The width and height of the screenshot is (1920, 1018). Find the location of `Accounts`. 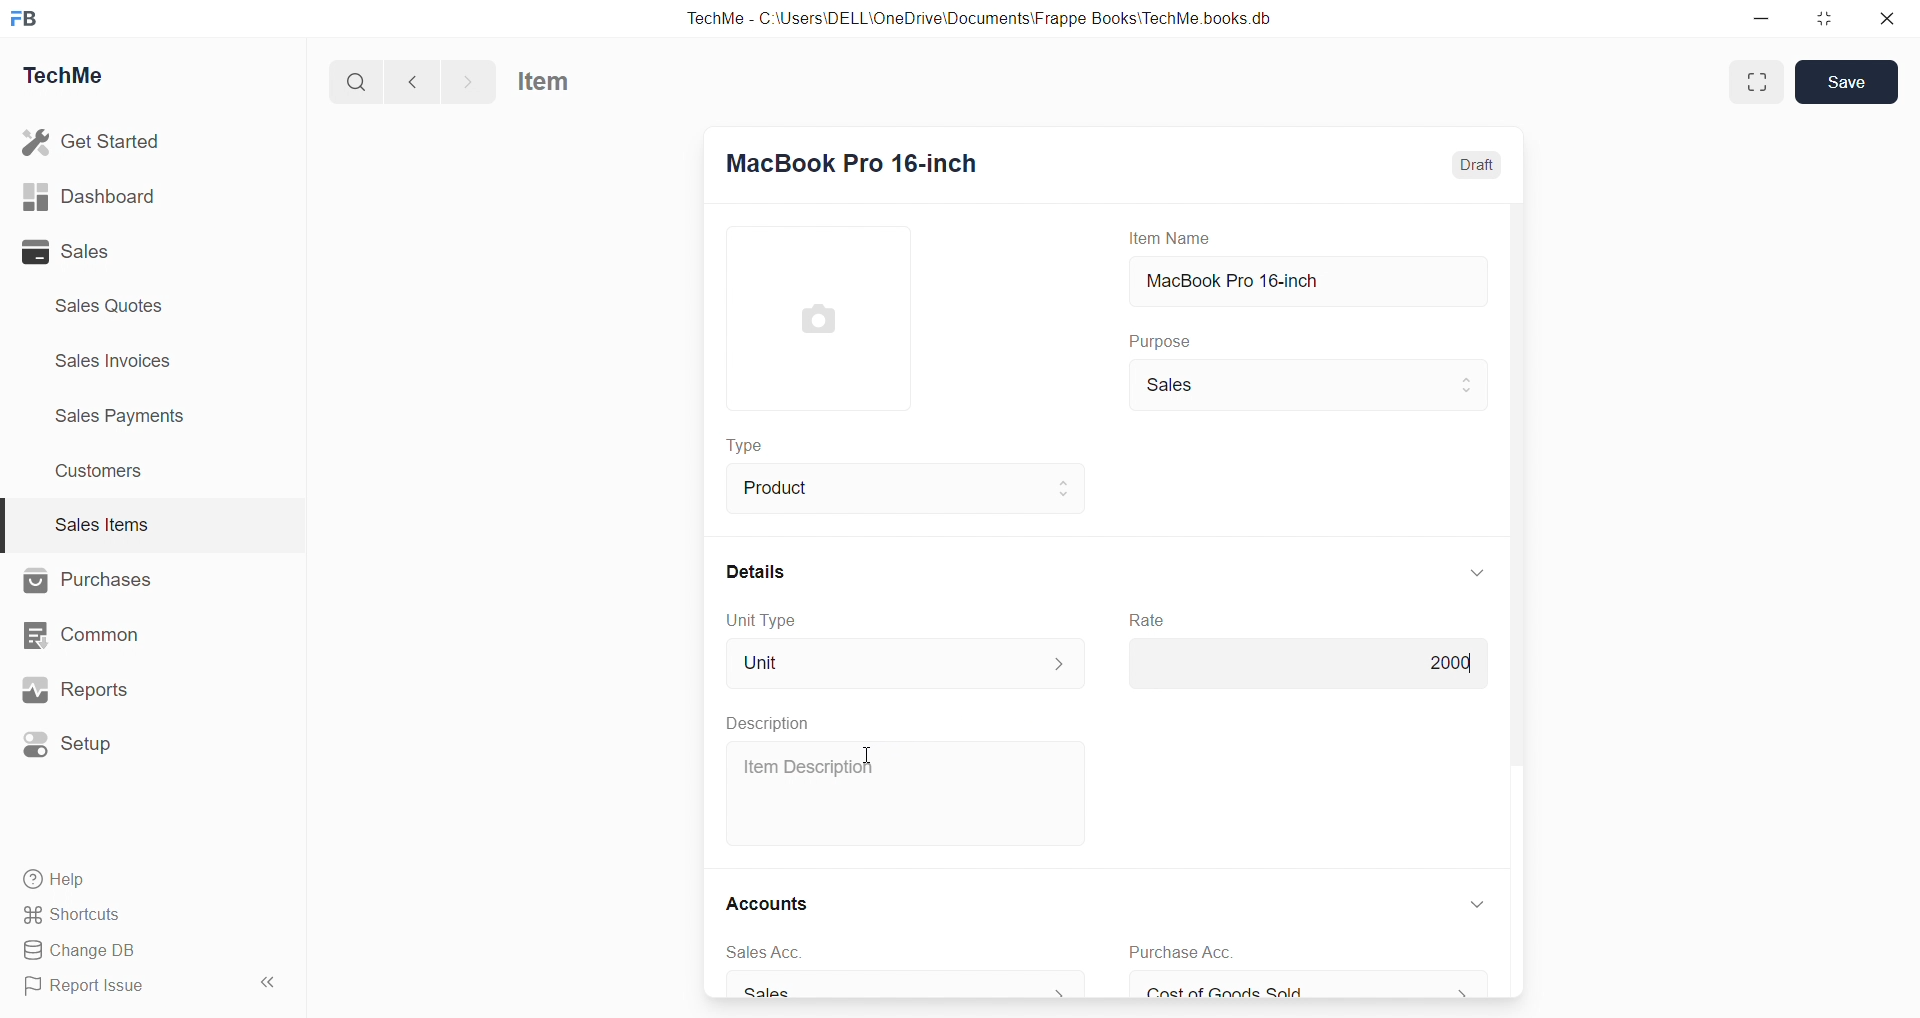

Accounts is located at coordinates (766, 903).